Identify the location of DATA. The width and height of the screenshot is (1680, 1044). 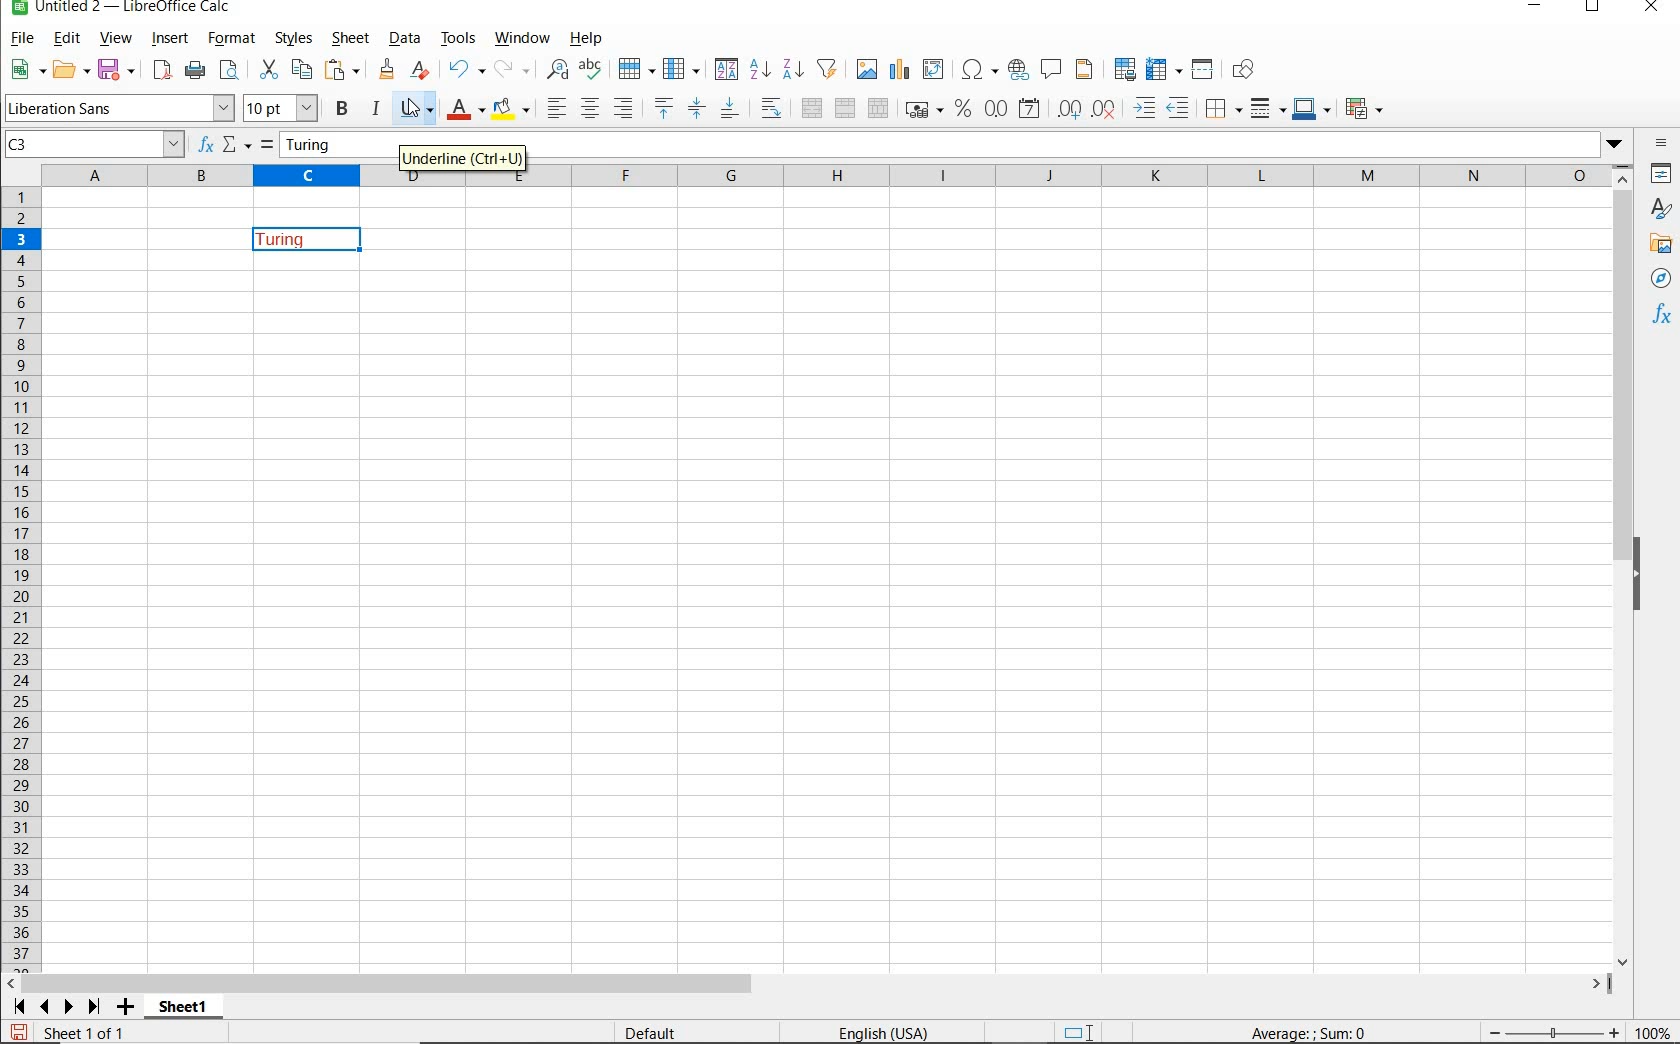
(406, 40).